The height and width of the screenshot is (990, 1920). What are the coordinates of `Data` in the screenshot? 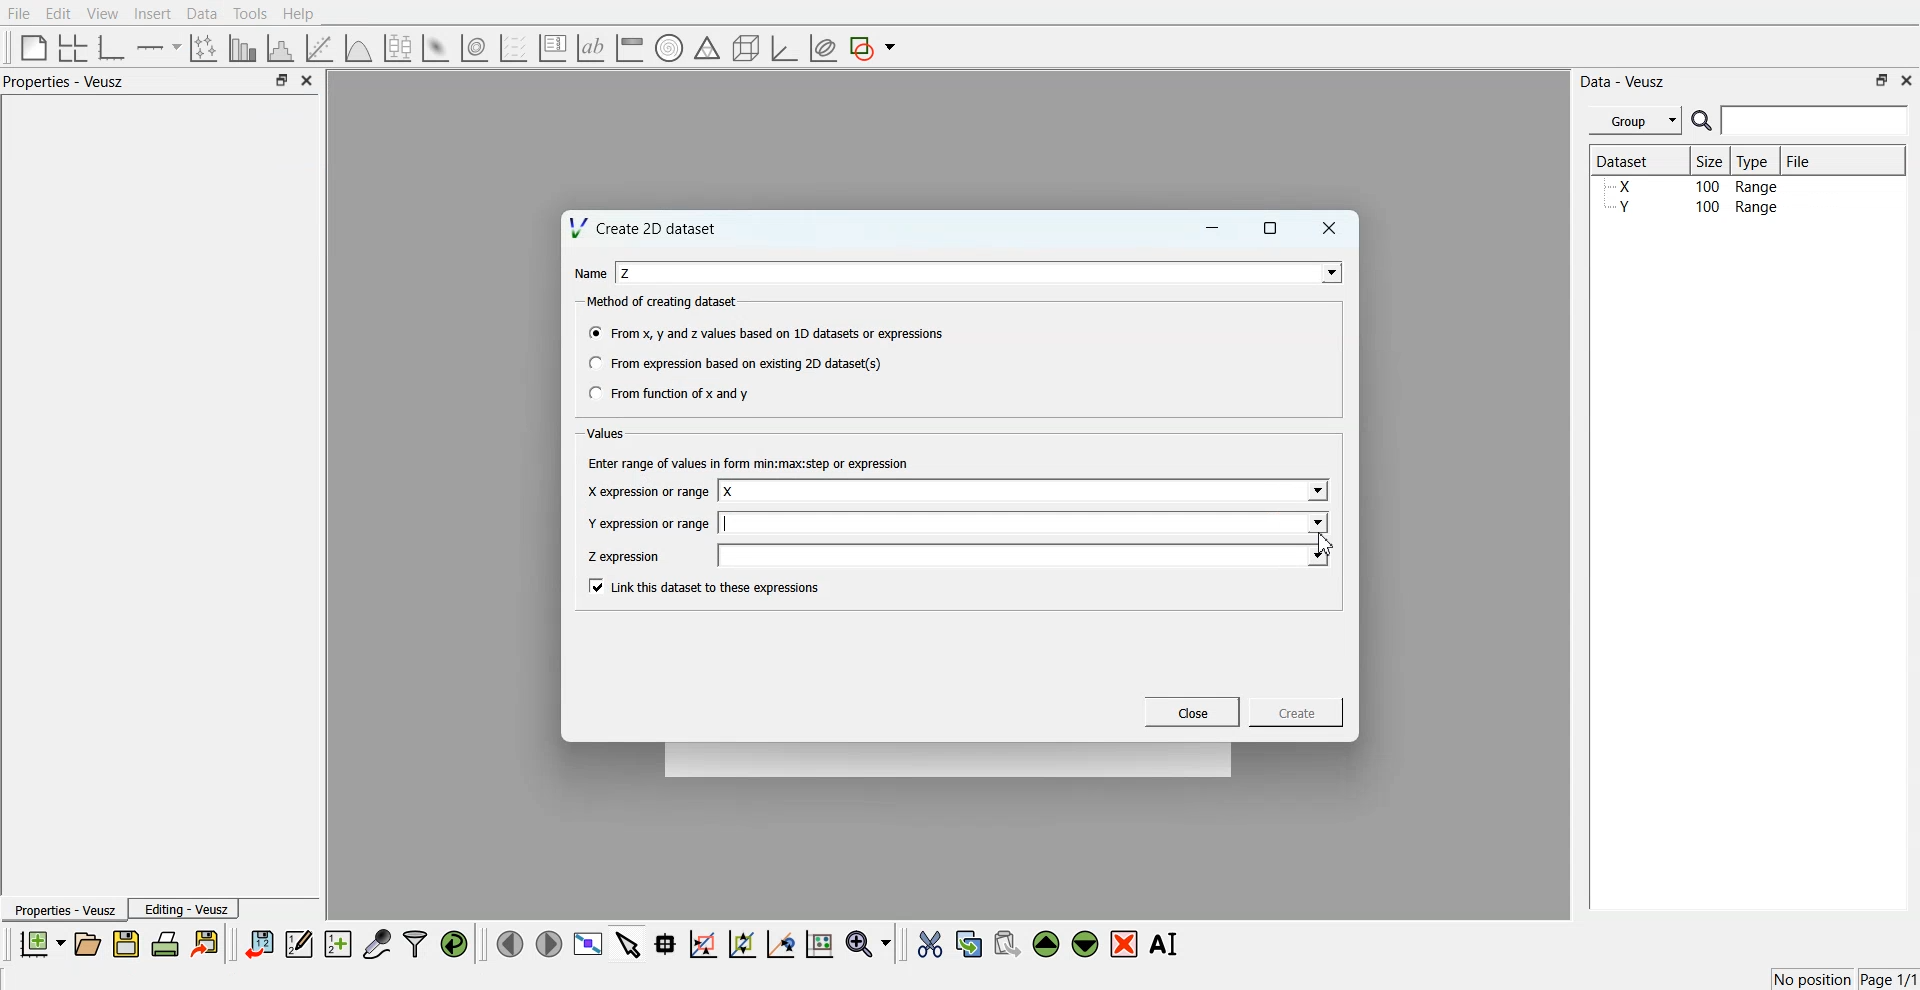 It's located at (204, 14).